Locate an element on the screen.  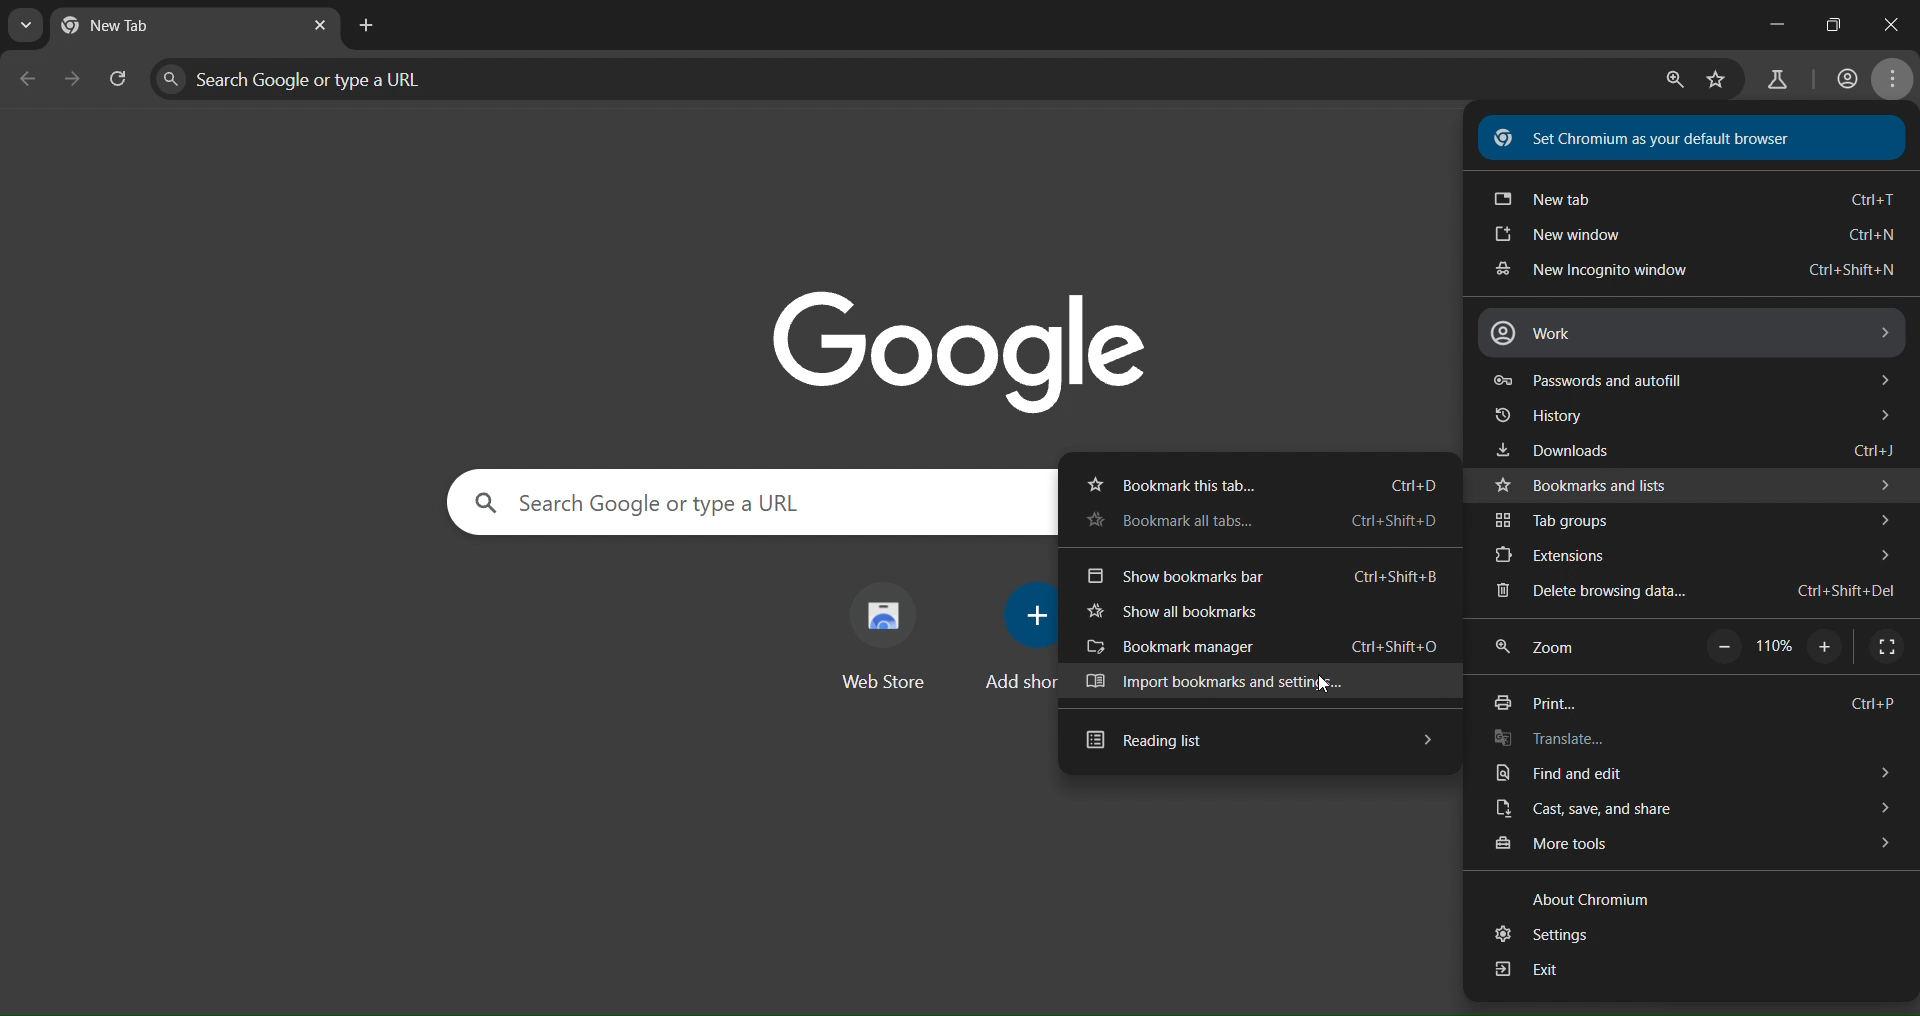
search labs is located at coordinates (1770, 81).